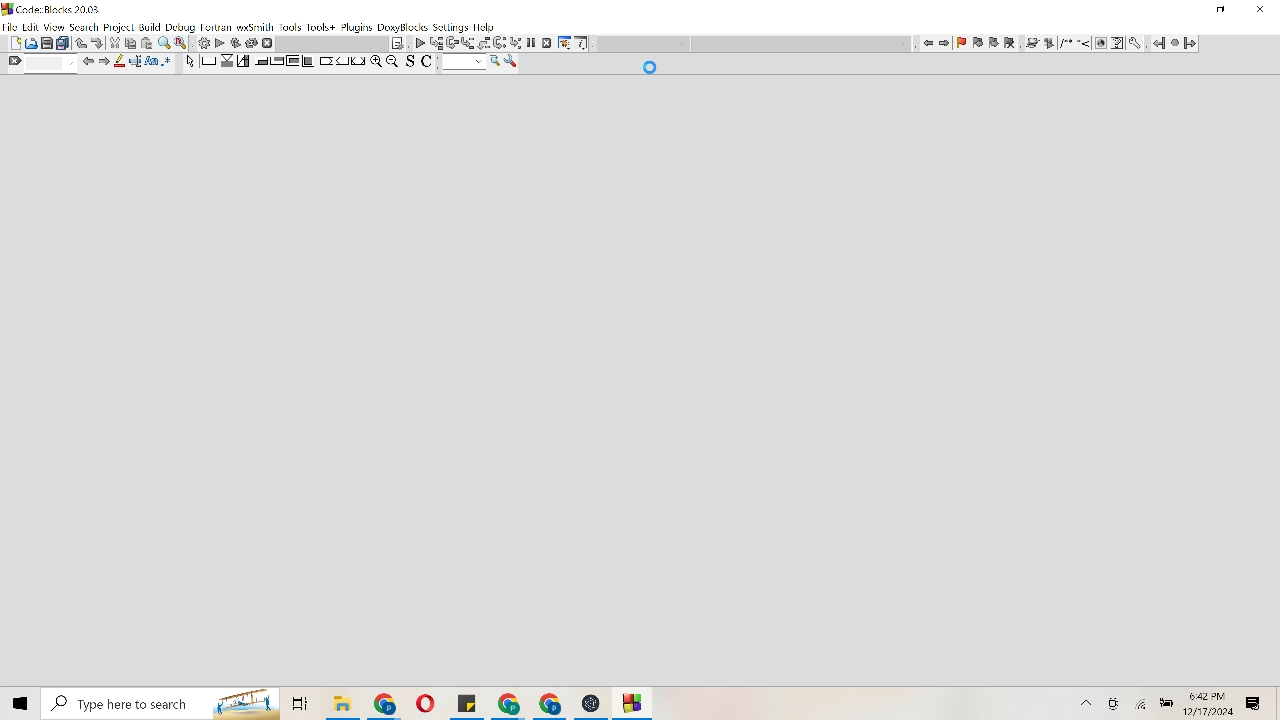 This screenshot has width=1280, height=720. What do you see at coordinates (398, 43) in the screenshot?
I see `Note` at bounding box center [398, 43].